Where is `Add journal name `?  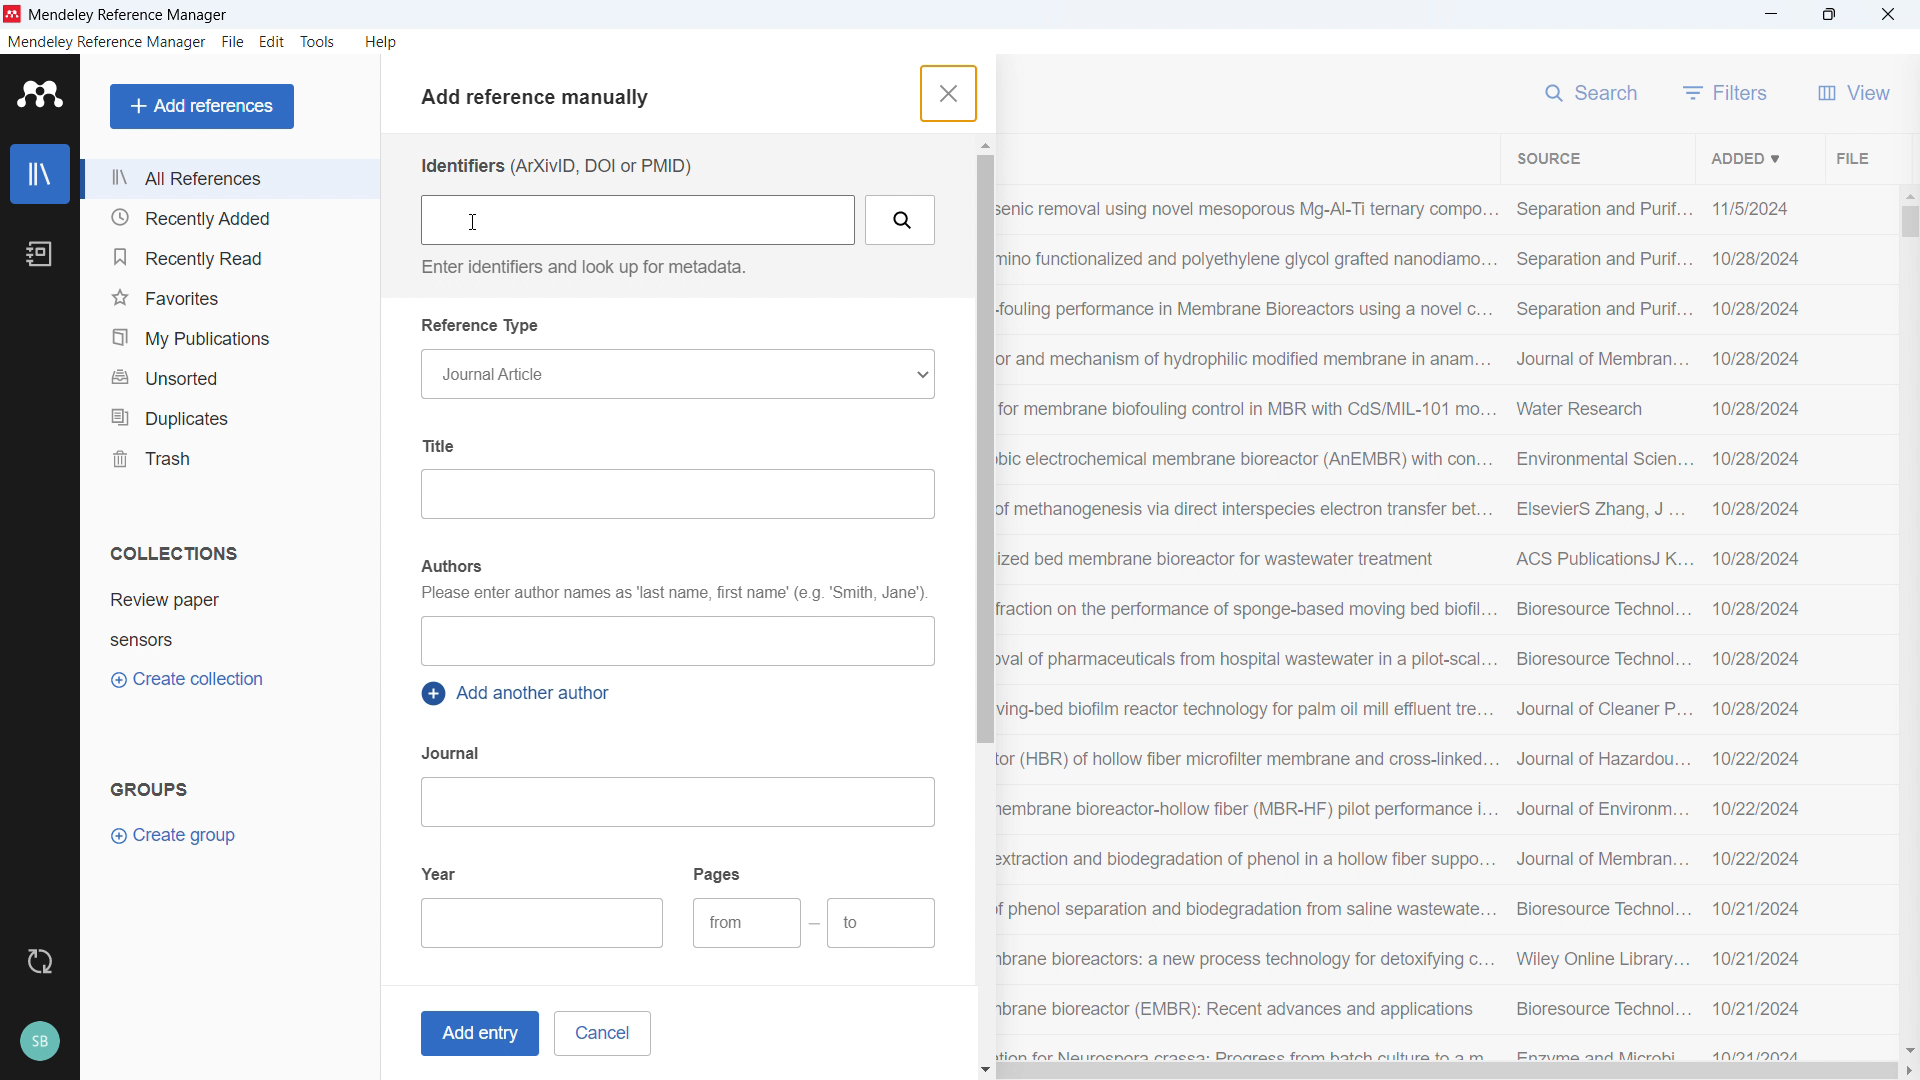 Add journal name  is located at coordinates (676, 802).